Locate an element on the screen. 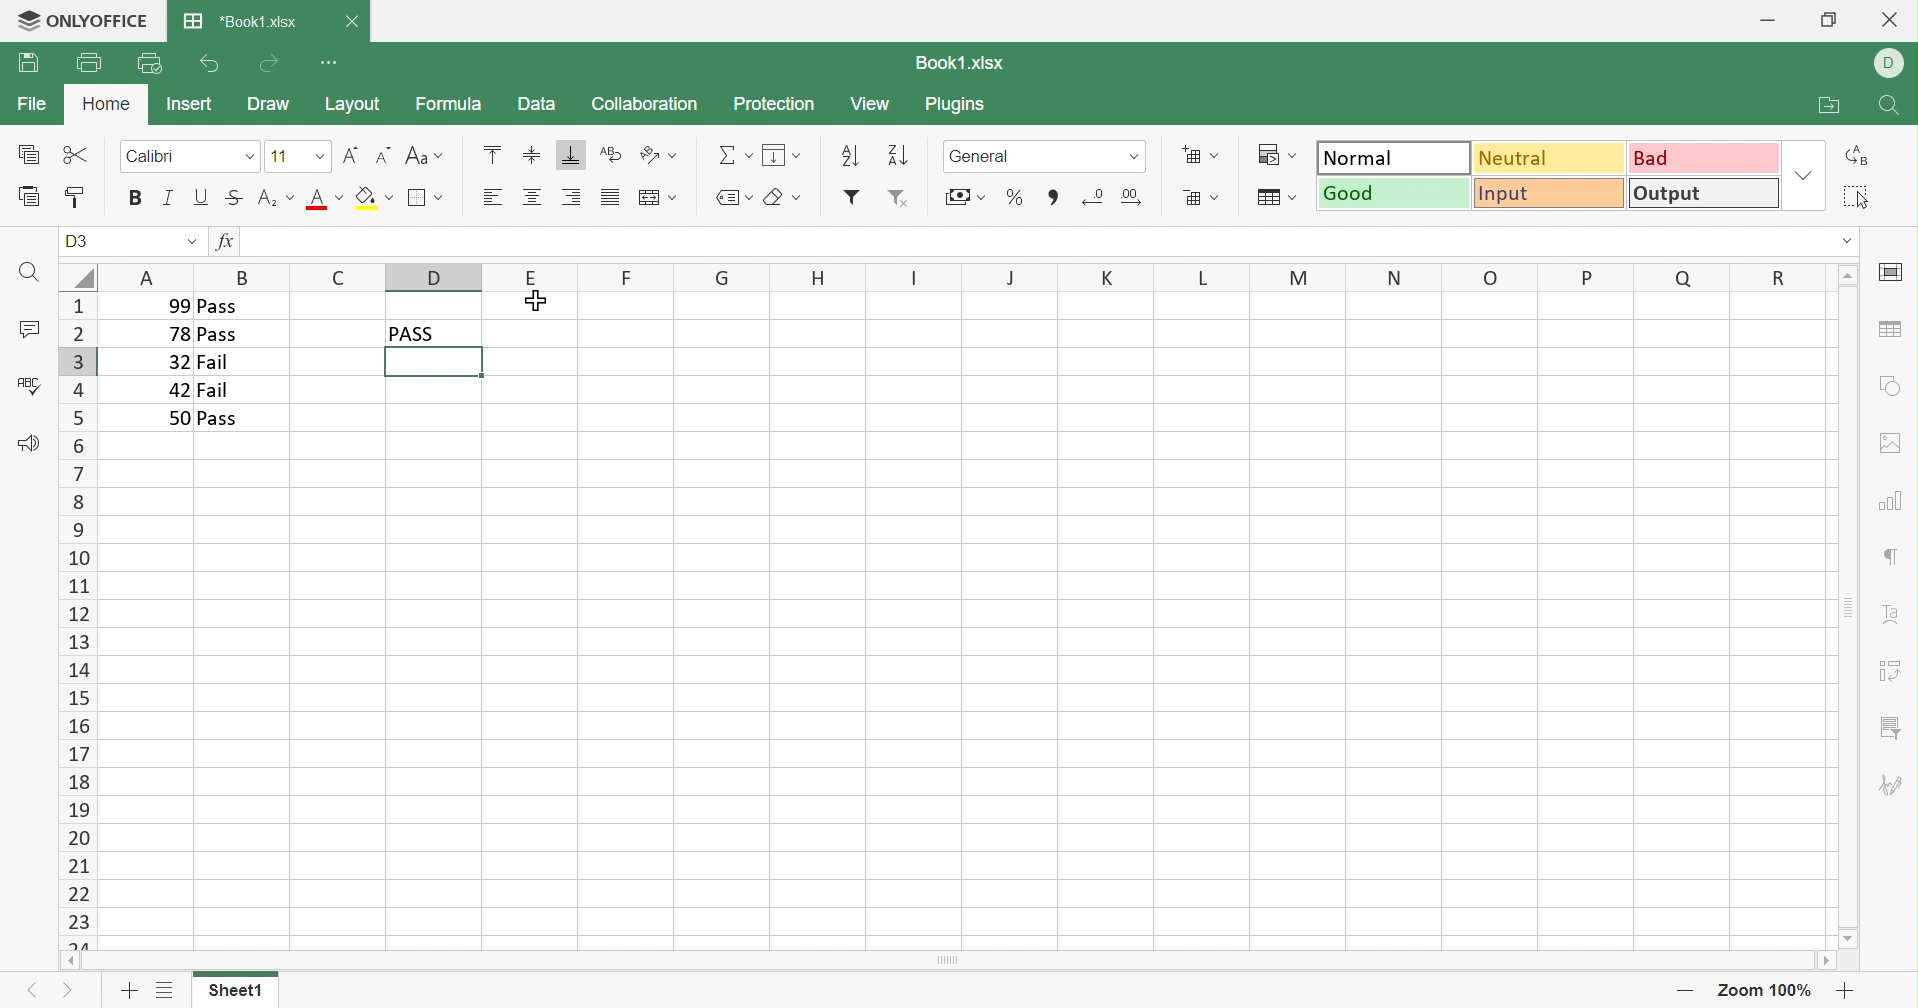 The height and width of the screenshot is (1008, 1918). Save is located at coordinates (28, 64).